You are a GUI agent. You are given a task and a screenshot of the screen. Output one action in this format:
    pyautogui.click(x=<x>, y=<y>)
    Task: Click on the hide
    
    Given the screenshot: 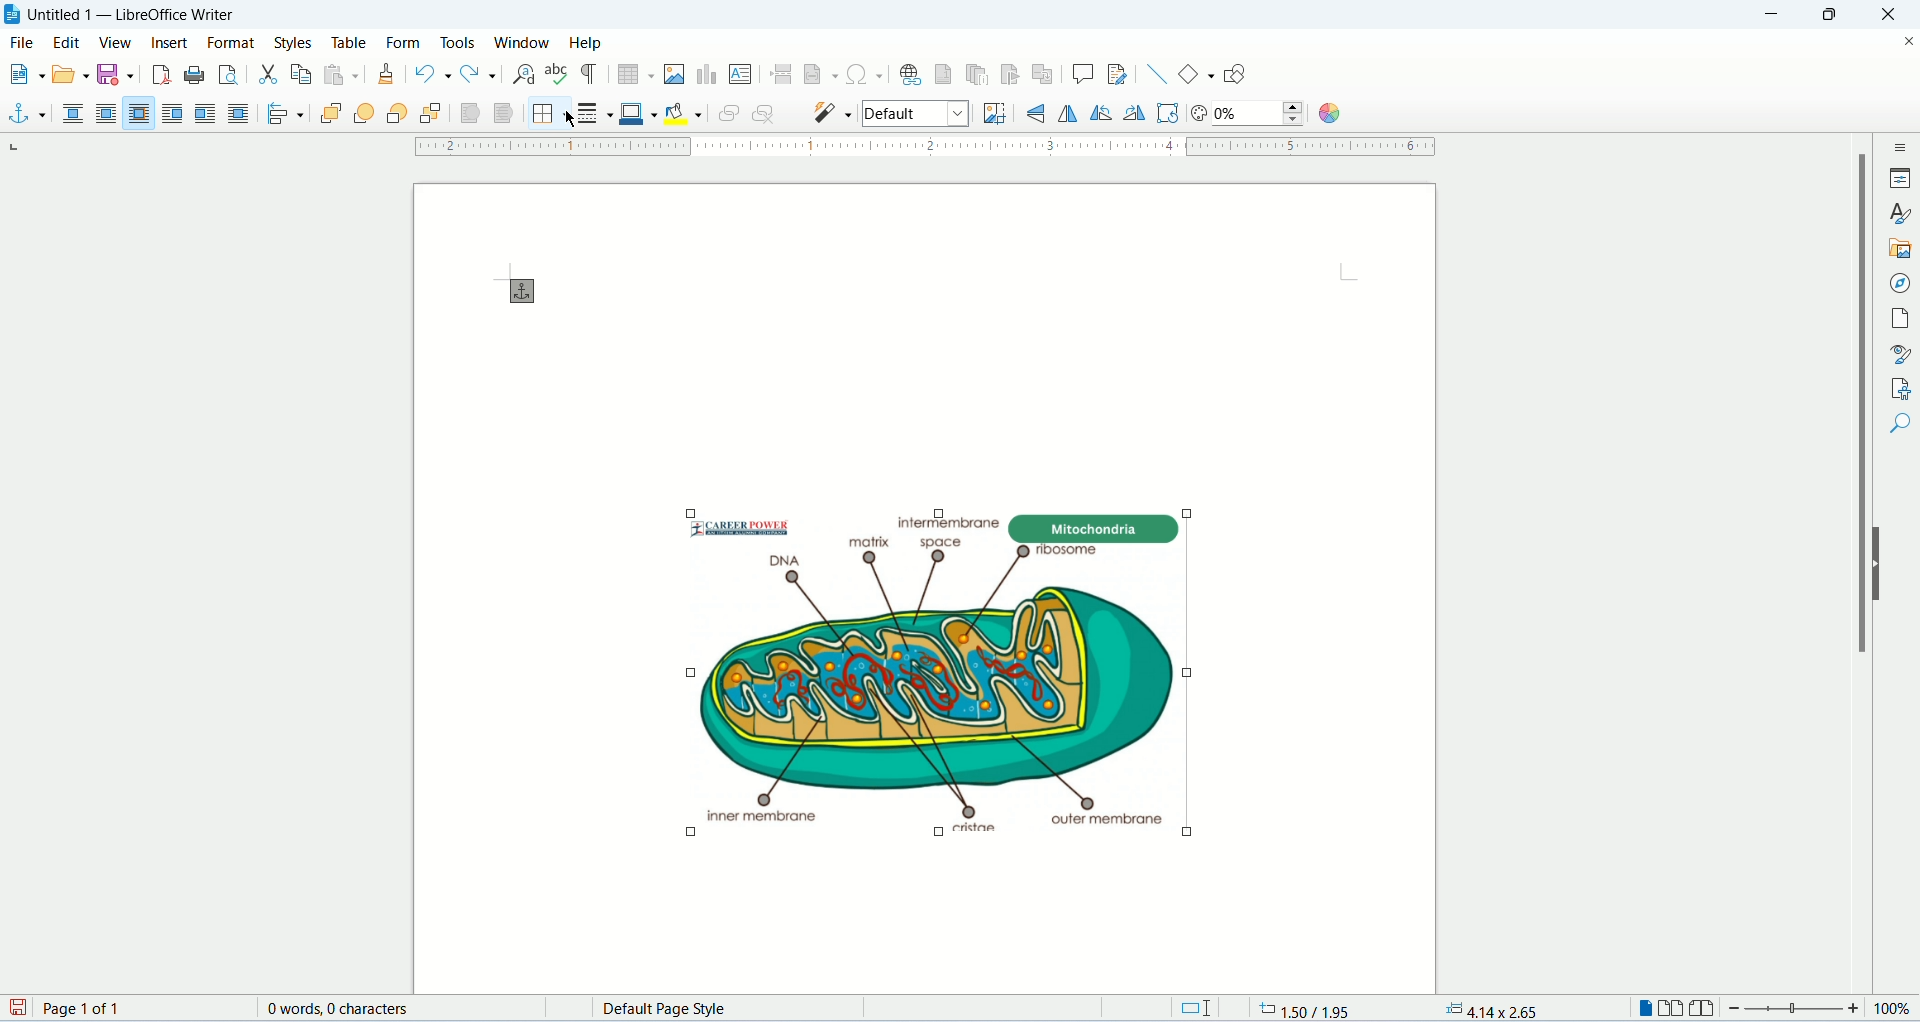 What is the action you would take?
    pyautogui.click(x=1880, y=563)
    